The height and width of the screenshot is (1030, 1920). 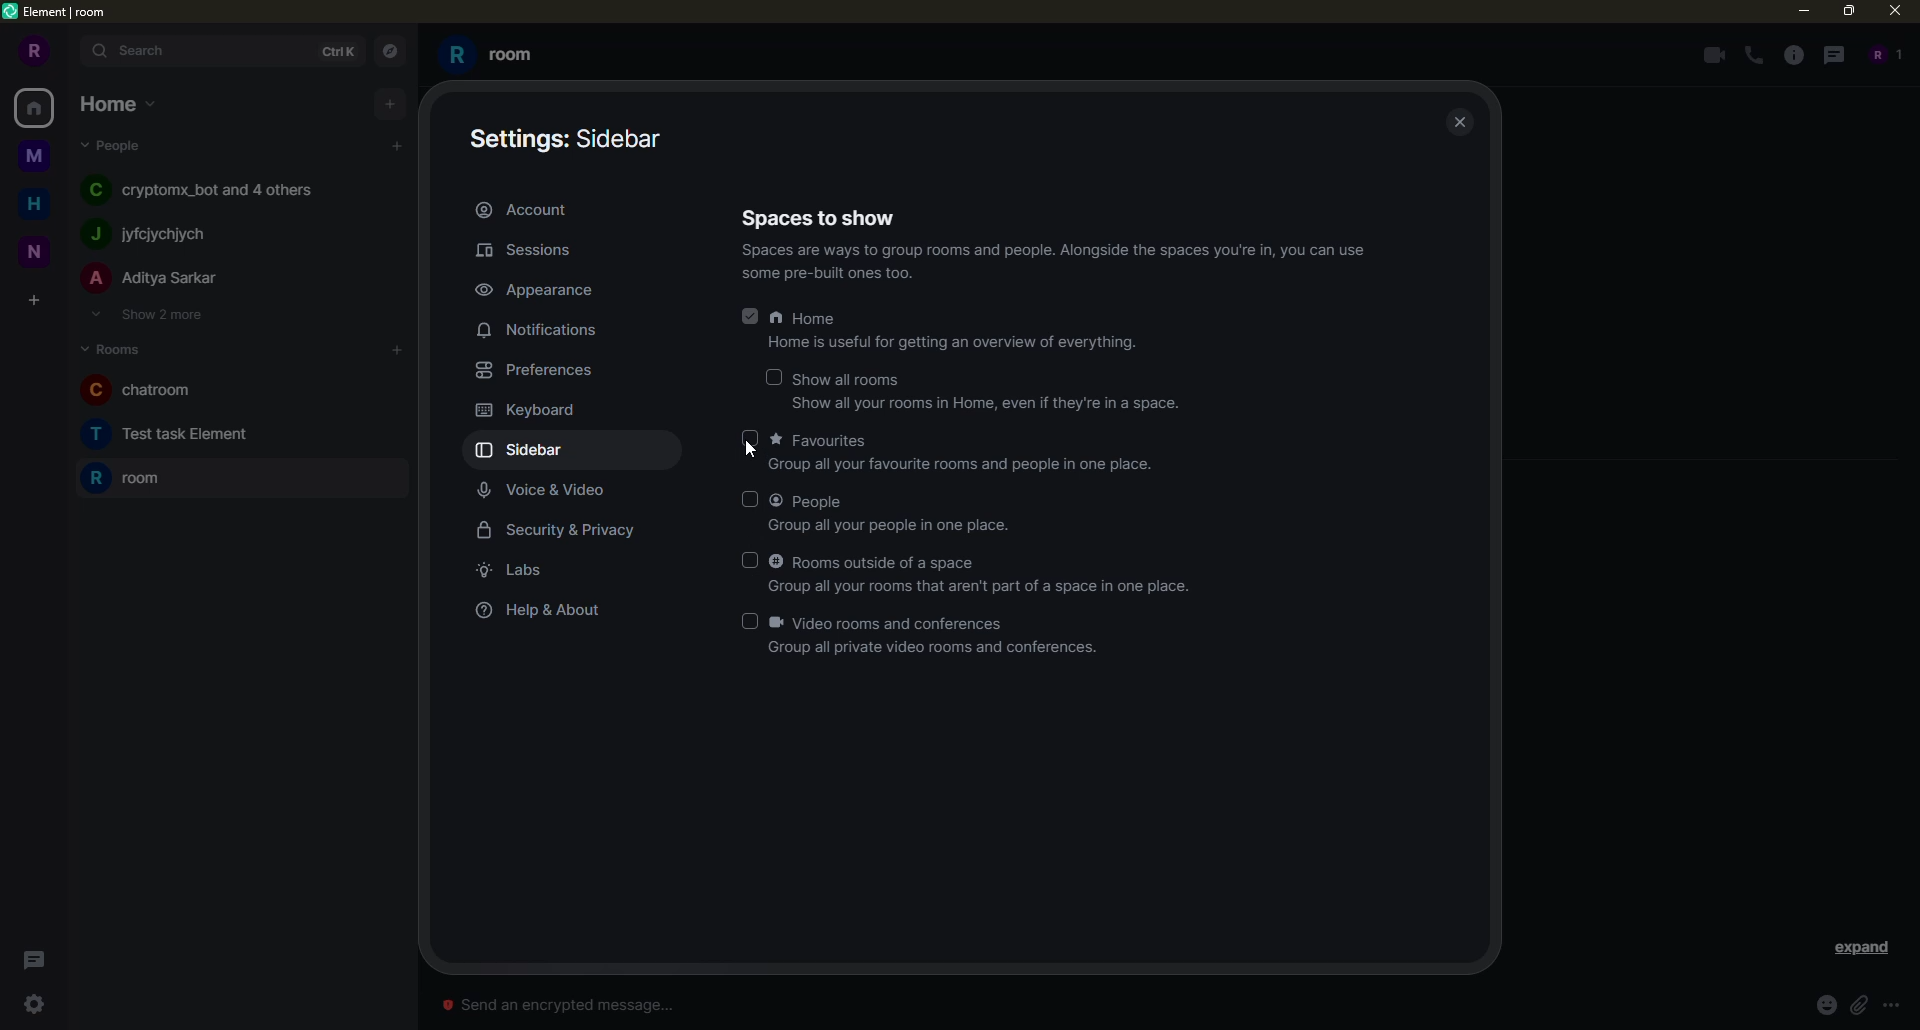 I want to click on show 2 more, so click(x=153, y=316).